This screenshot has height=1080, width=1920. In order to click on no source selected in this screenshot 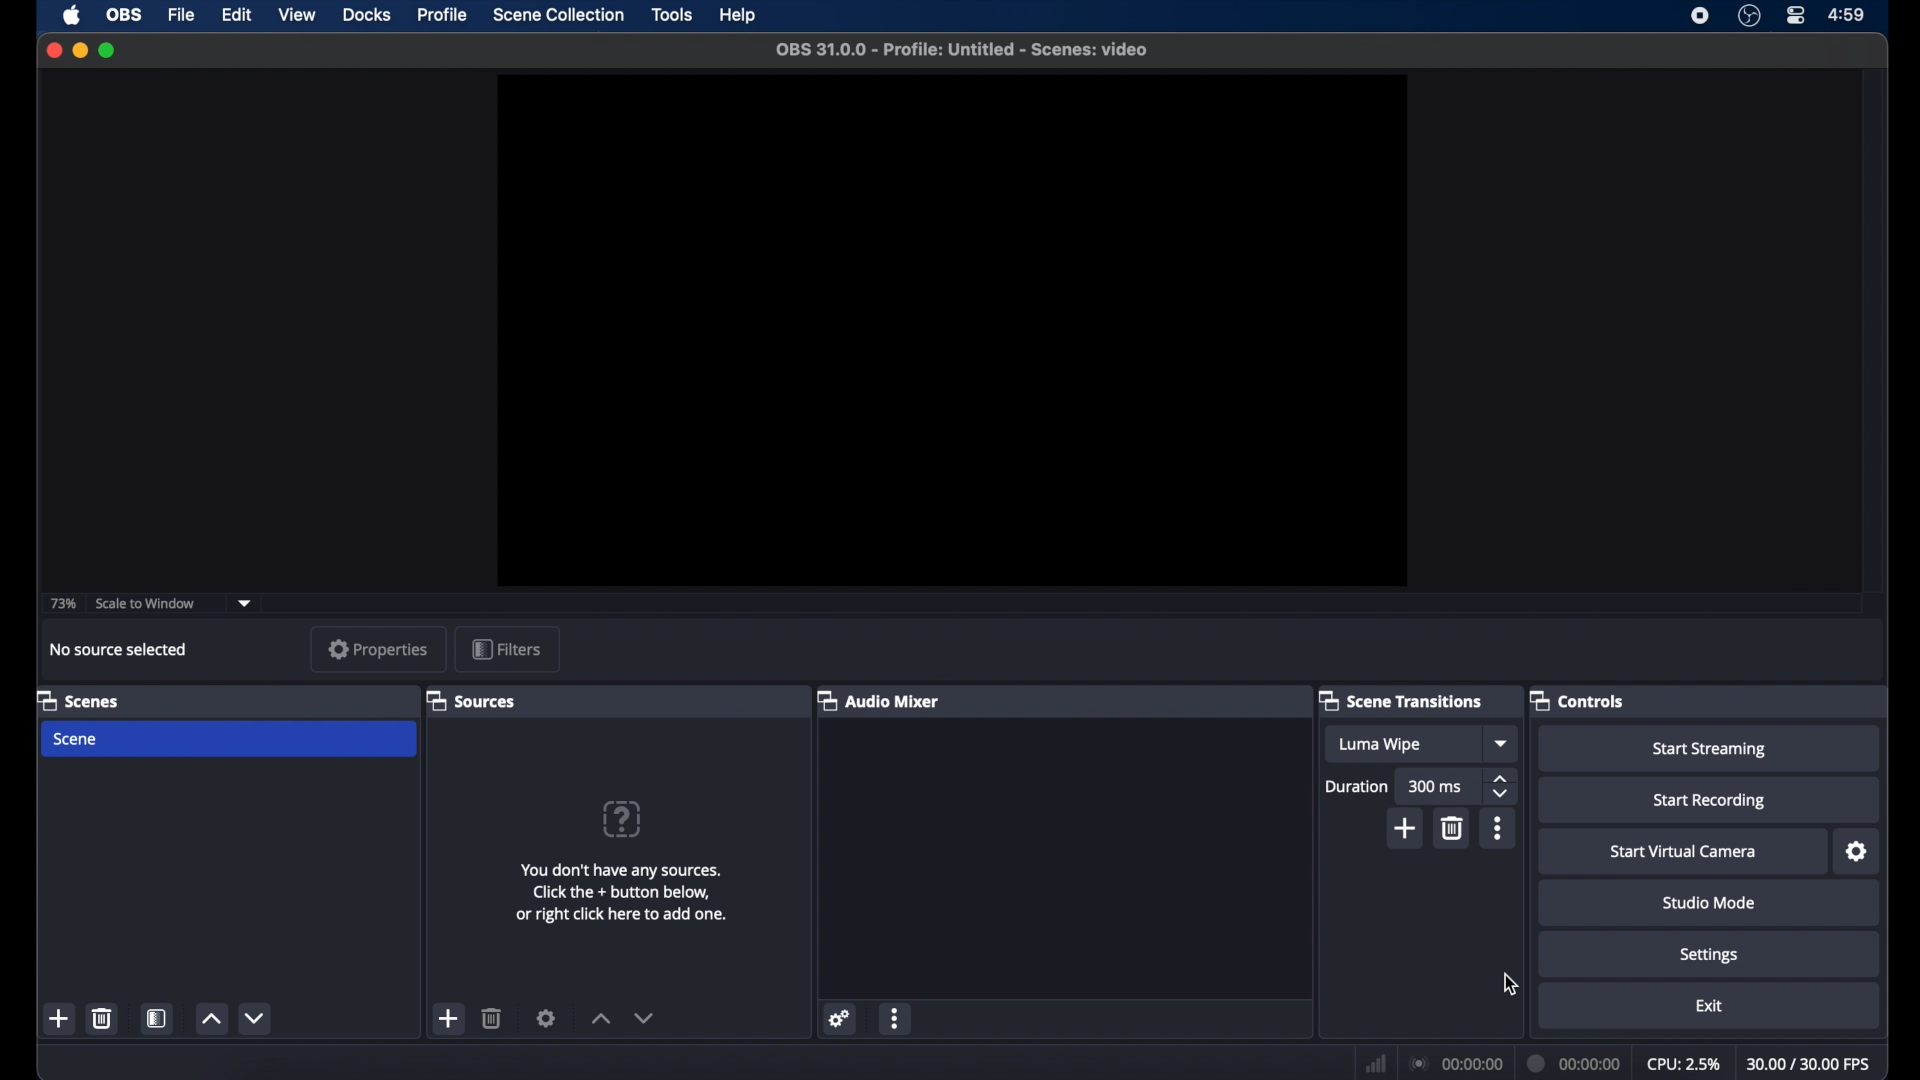, I will do `click(118, 648)`.